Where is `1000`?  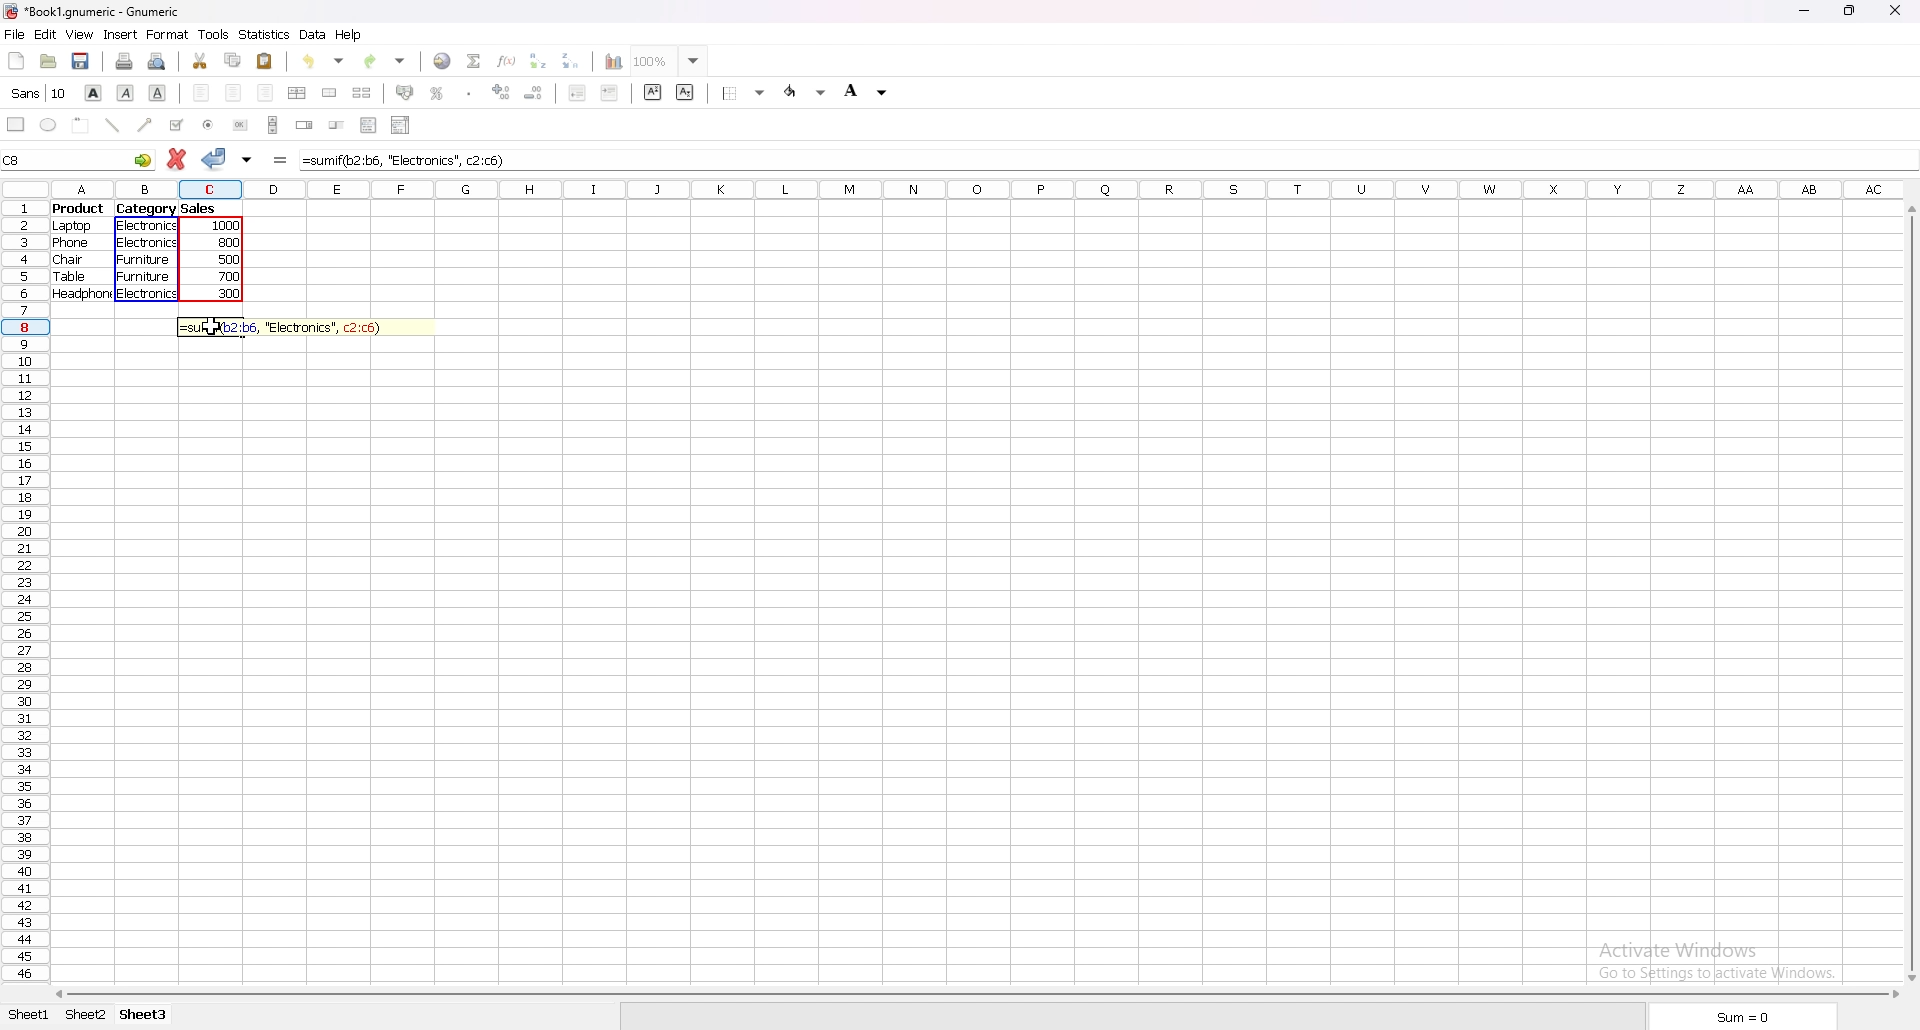 1000 is located at coordinates (228, 227).